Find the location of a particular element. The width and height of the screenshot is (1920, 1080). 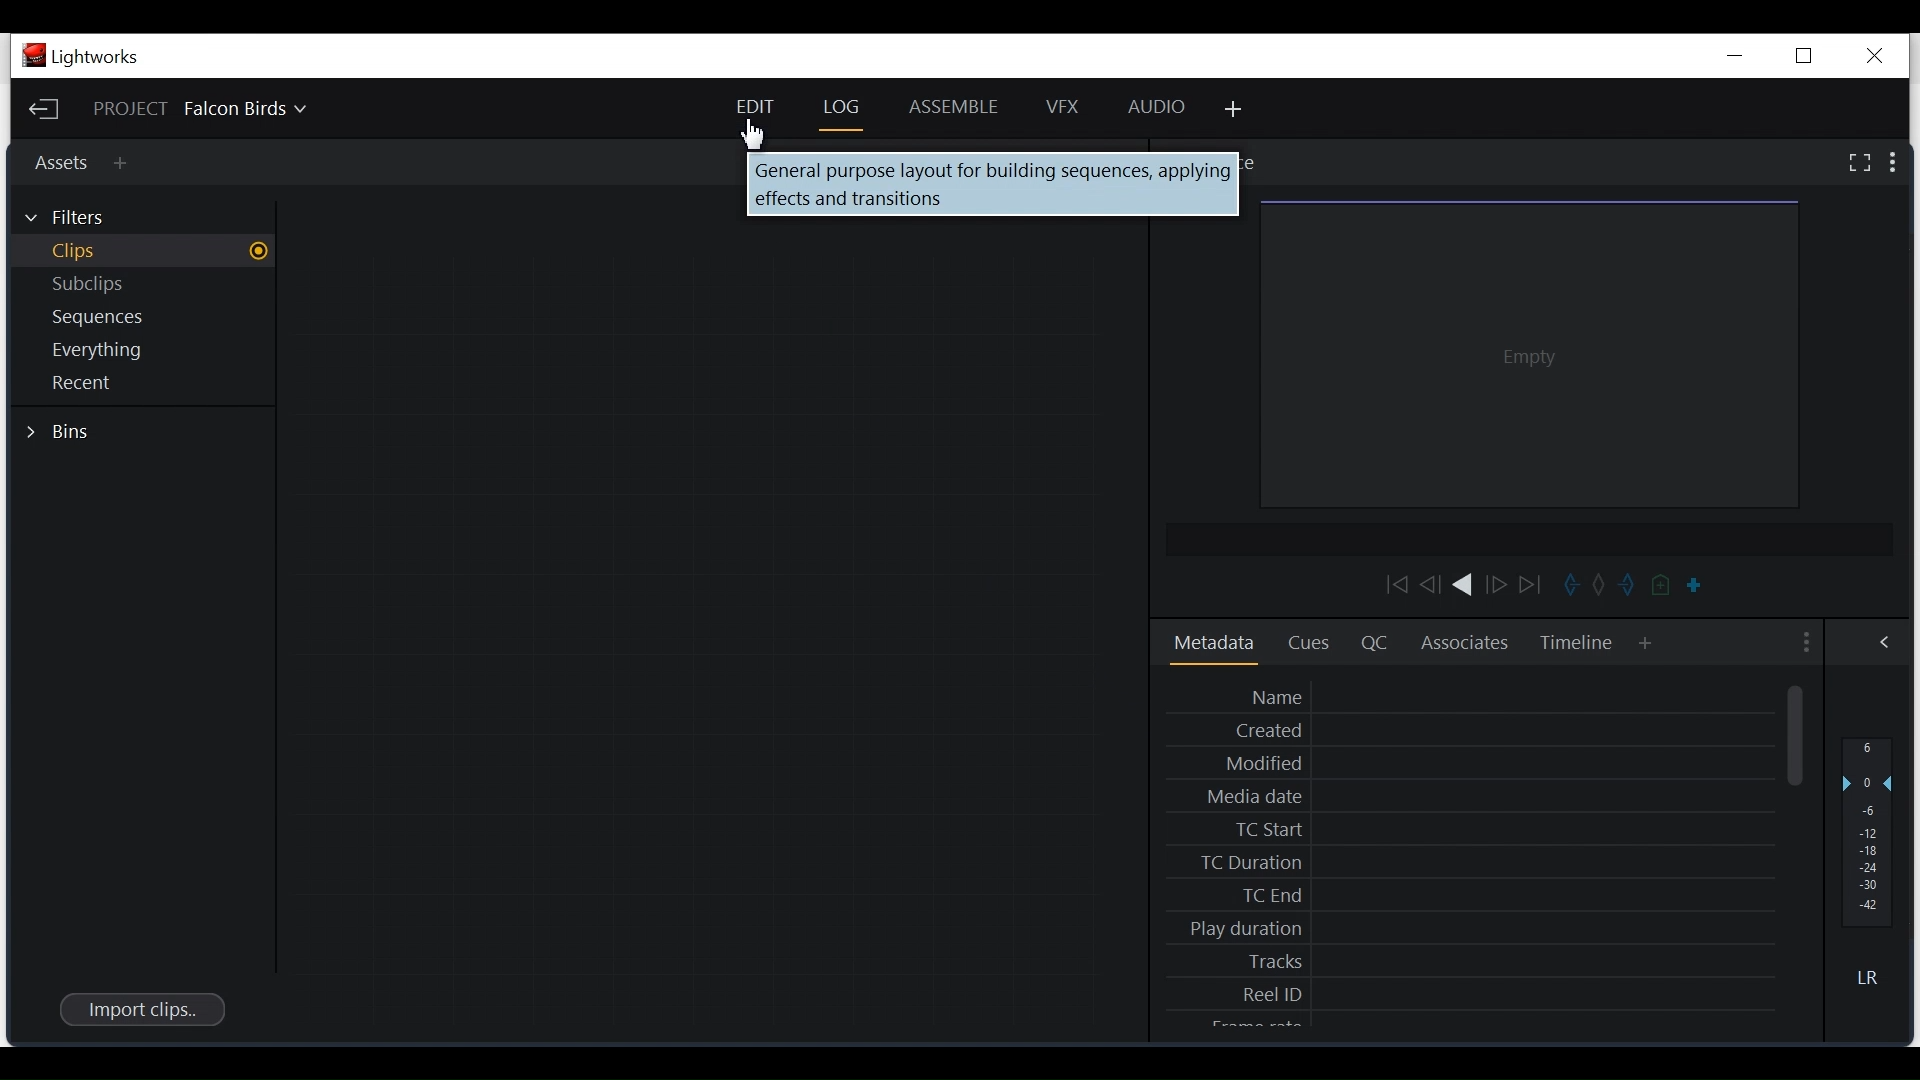

VFX is located at coordinates (1069, 107).